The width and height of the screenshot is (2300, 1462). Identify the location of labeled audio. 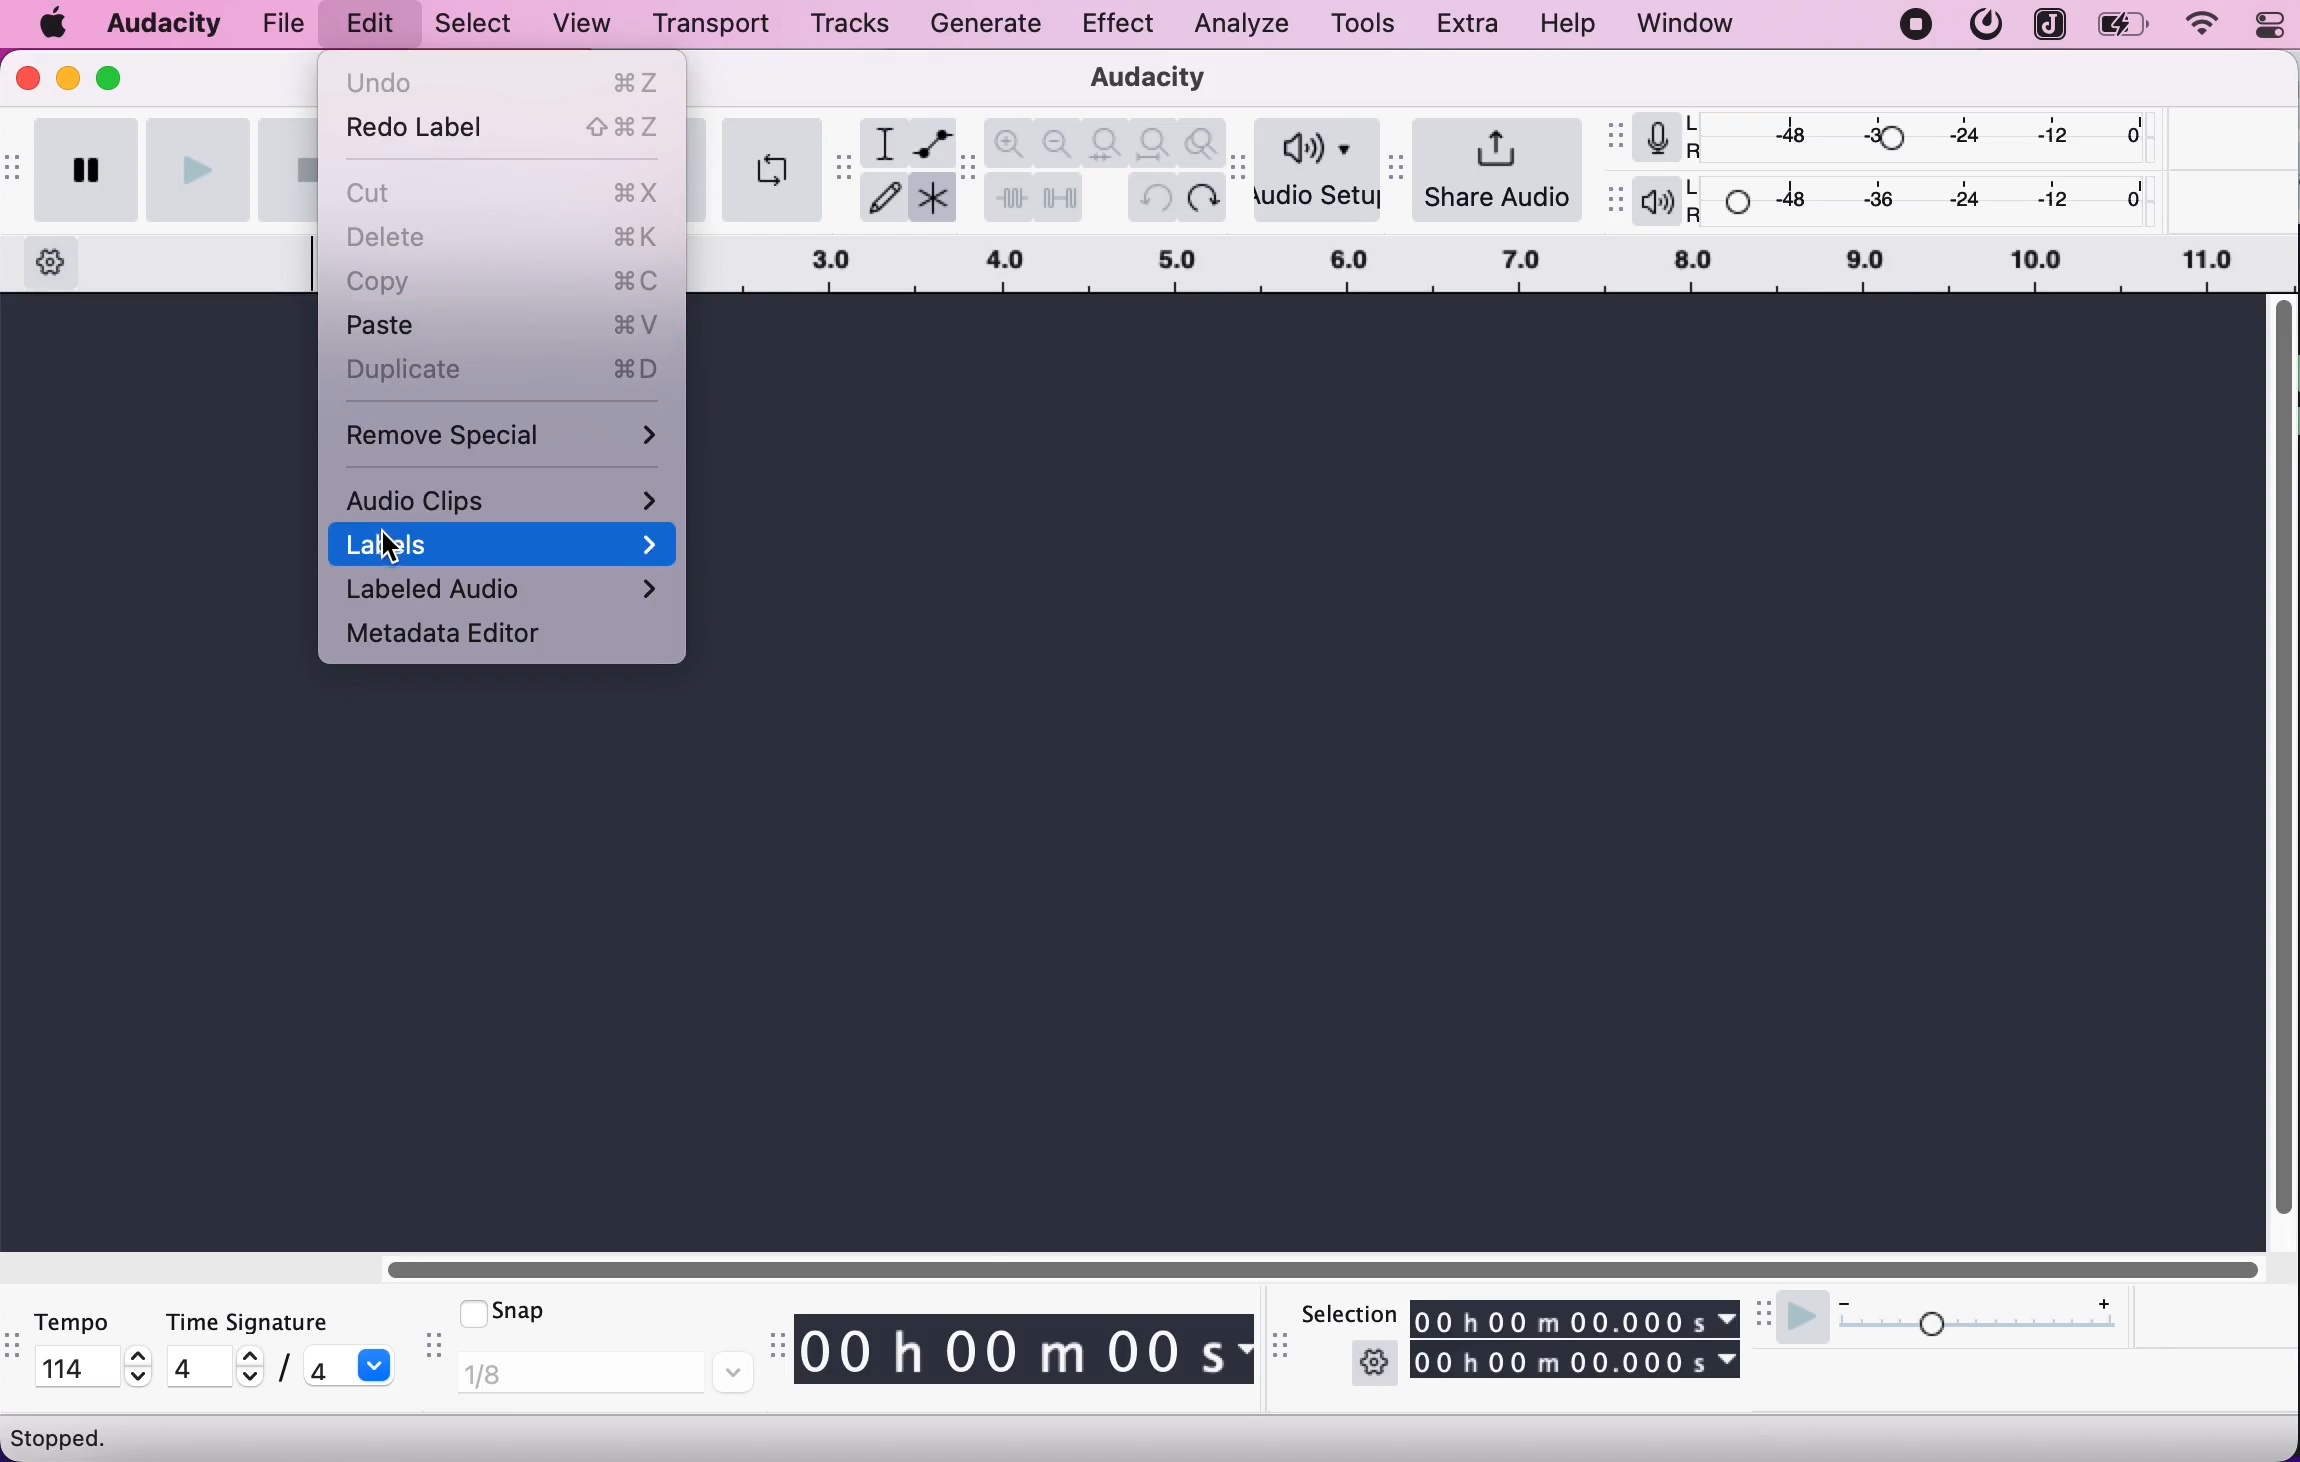
(507, 591).